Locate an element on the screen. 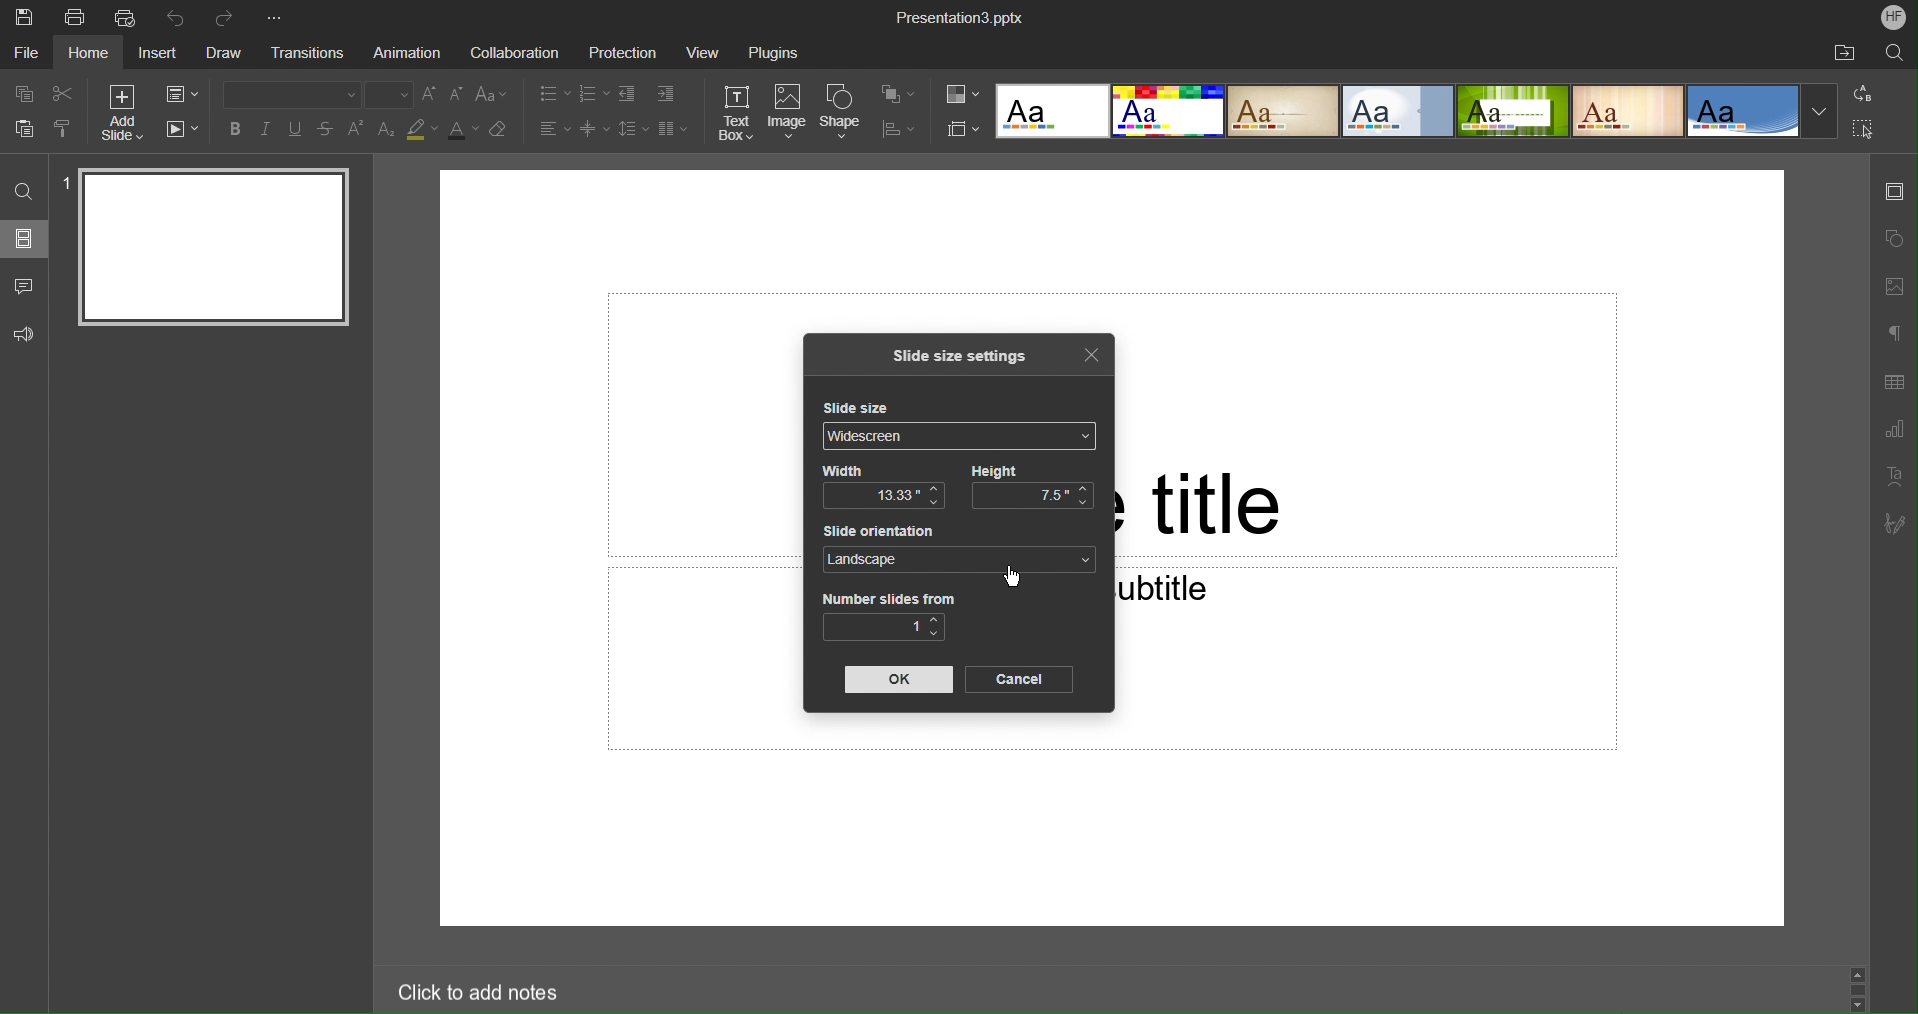  Select All is located at coordinates (1865, 130).